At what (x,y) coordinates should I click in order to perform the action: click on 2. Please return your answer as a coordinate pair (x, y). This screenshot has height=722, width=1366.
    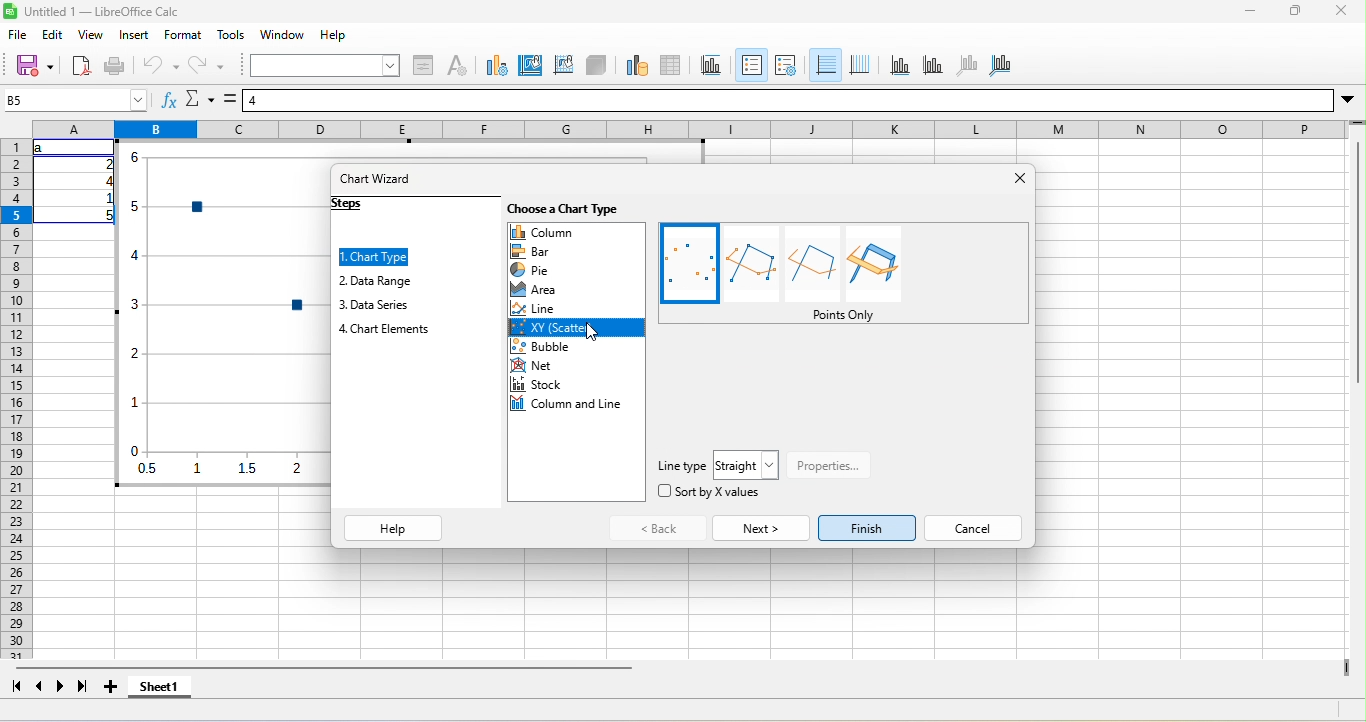
    Looking at the image, I should click on (106, 164).